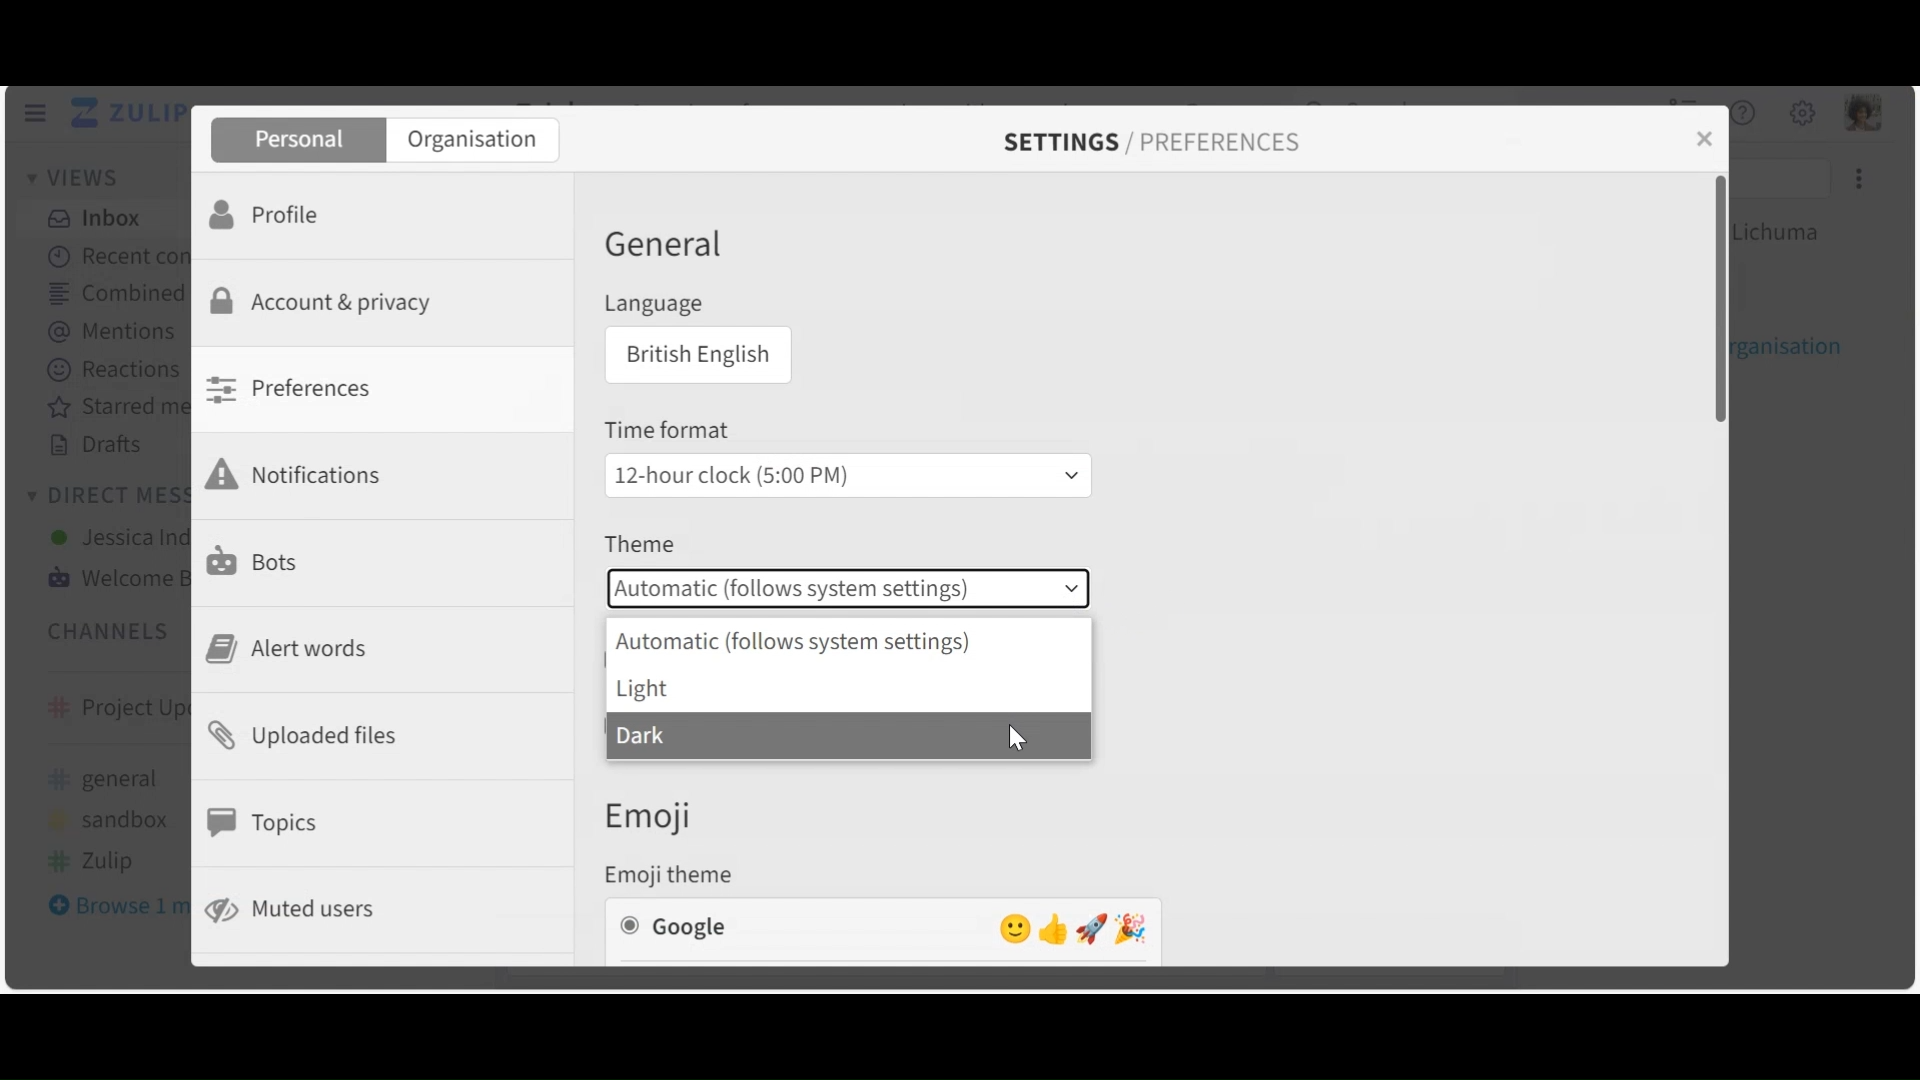 Image resolution: width=1920 pixels, height=1080 pixels. I want to click on Emoji Theme, so click(677, 873).